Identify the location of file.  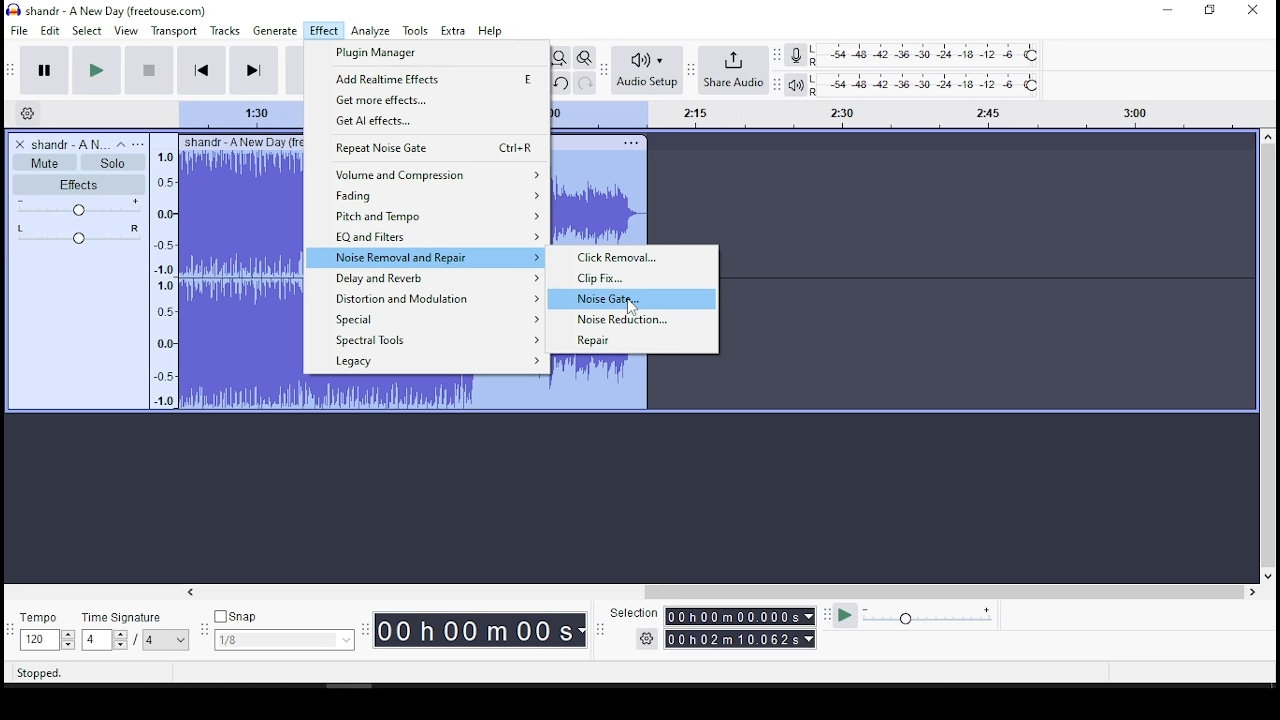
(18, 30).